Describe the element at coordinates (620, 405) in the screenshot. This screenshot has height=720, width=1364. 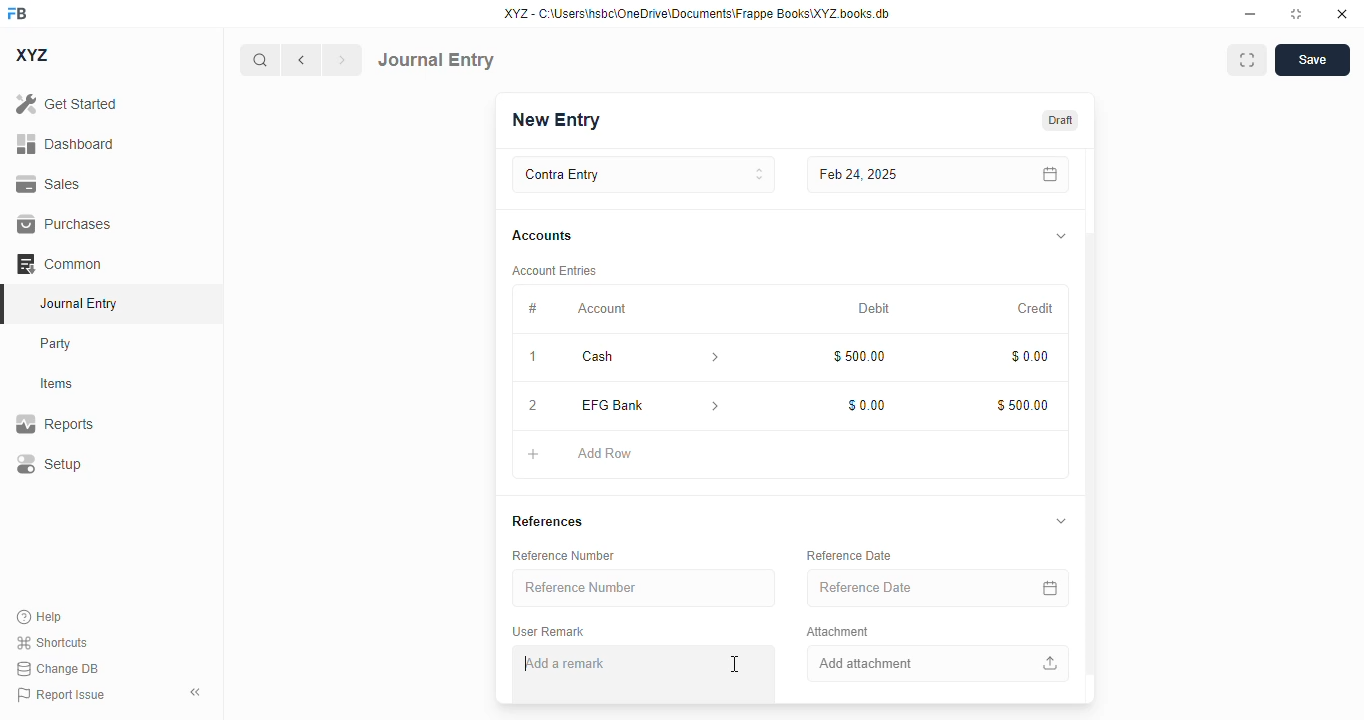
I see `EFG Bank` at that location.